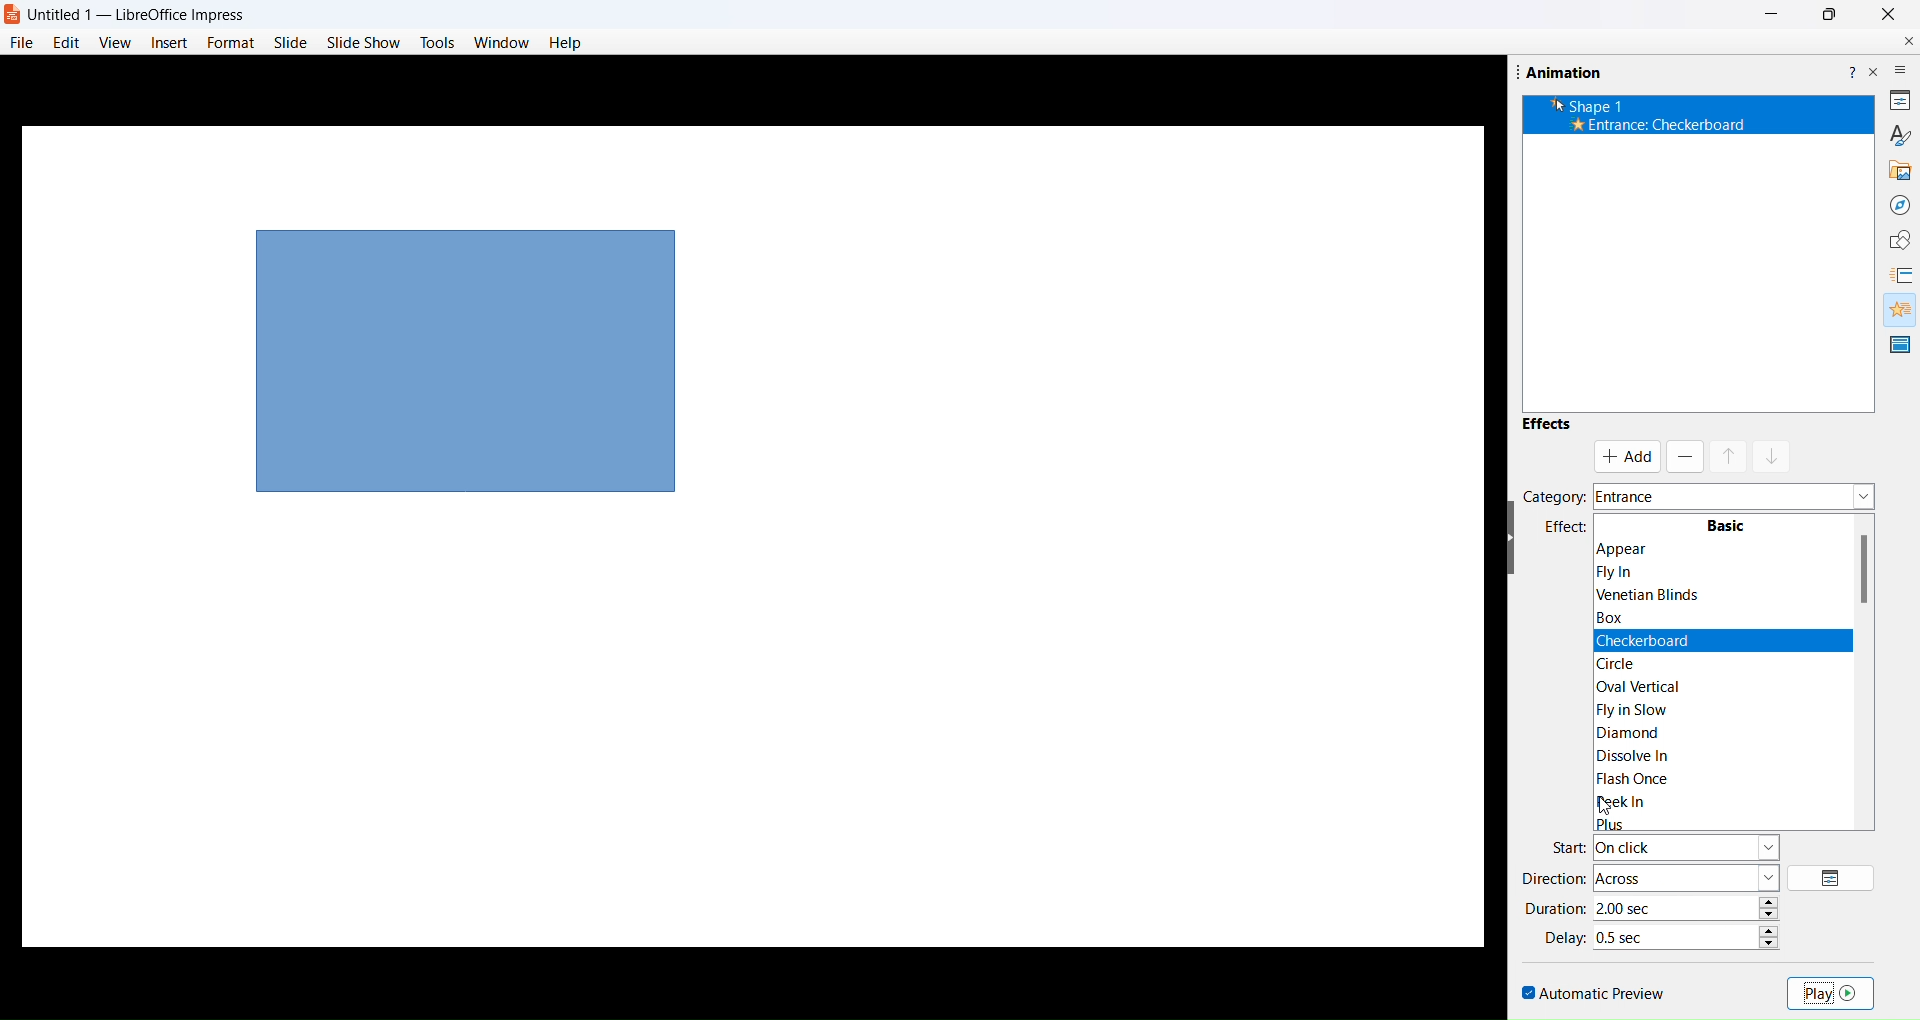  What do you see at coordinates (466, 358) in the screenshot?
I see `object` at bounding box center [466, 358].